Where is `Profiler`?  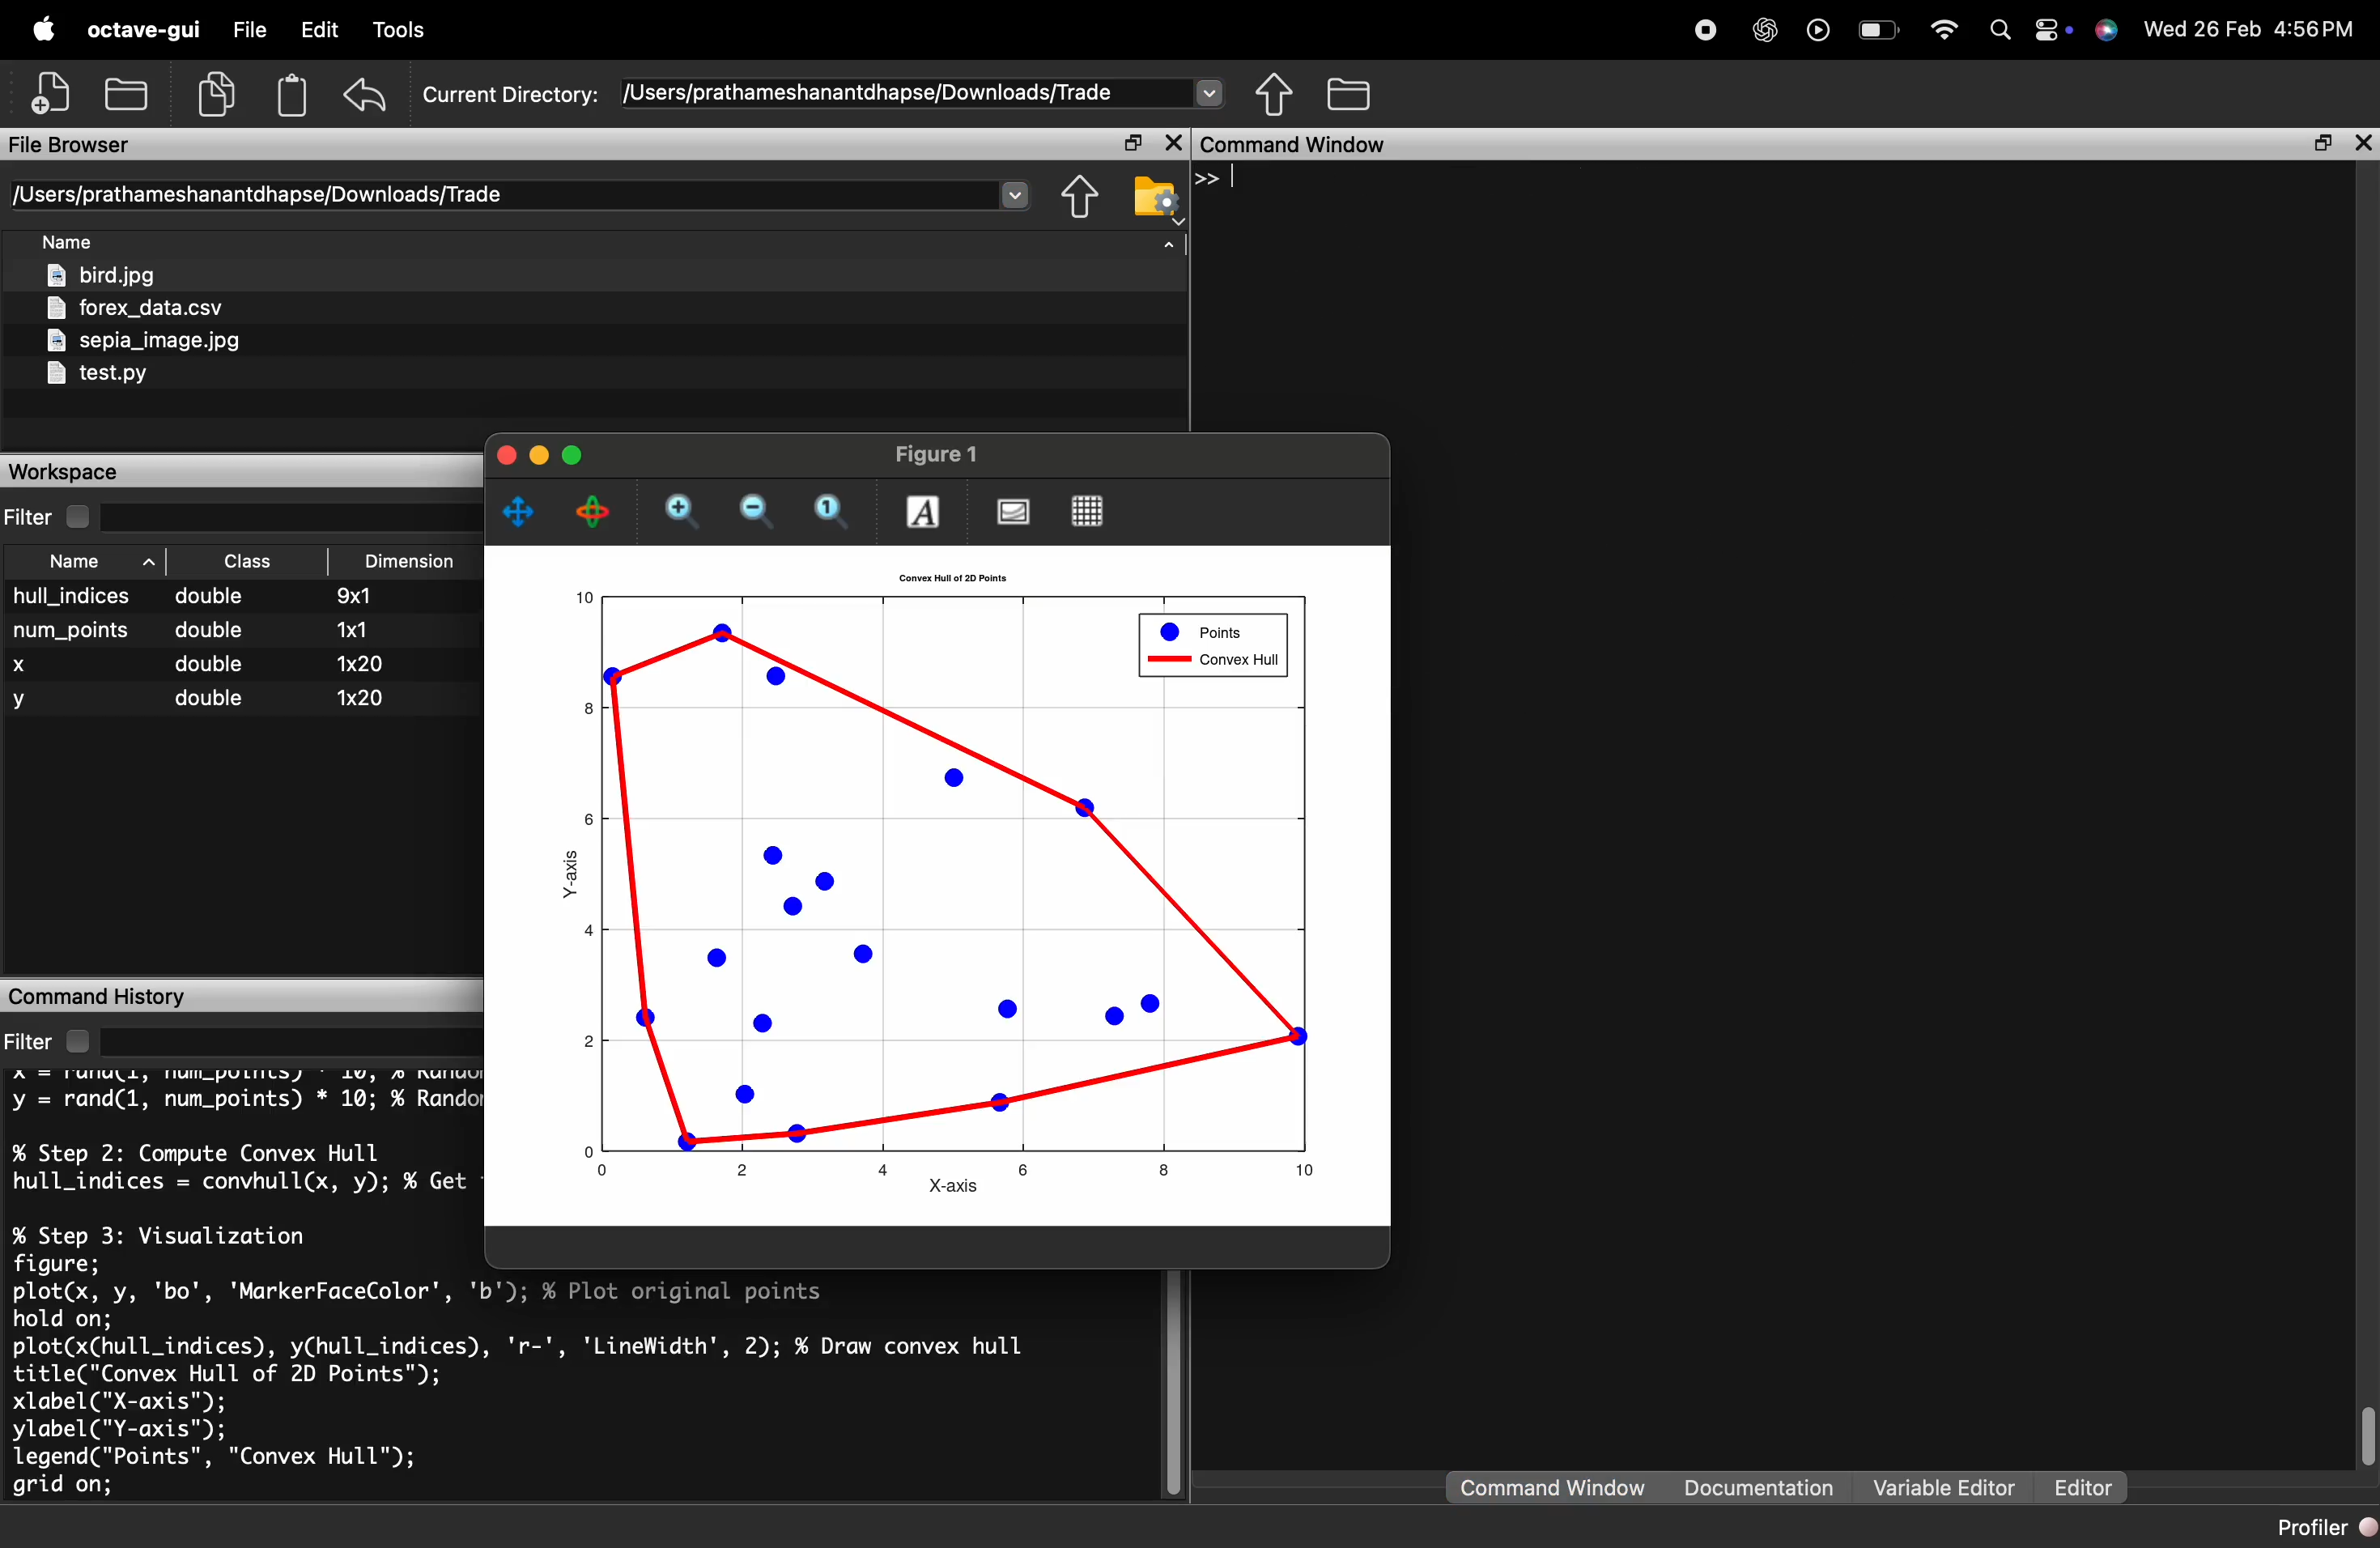
Profiler is located at coordinates (2324, 1528).